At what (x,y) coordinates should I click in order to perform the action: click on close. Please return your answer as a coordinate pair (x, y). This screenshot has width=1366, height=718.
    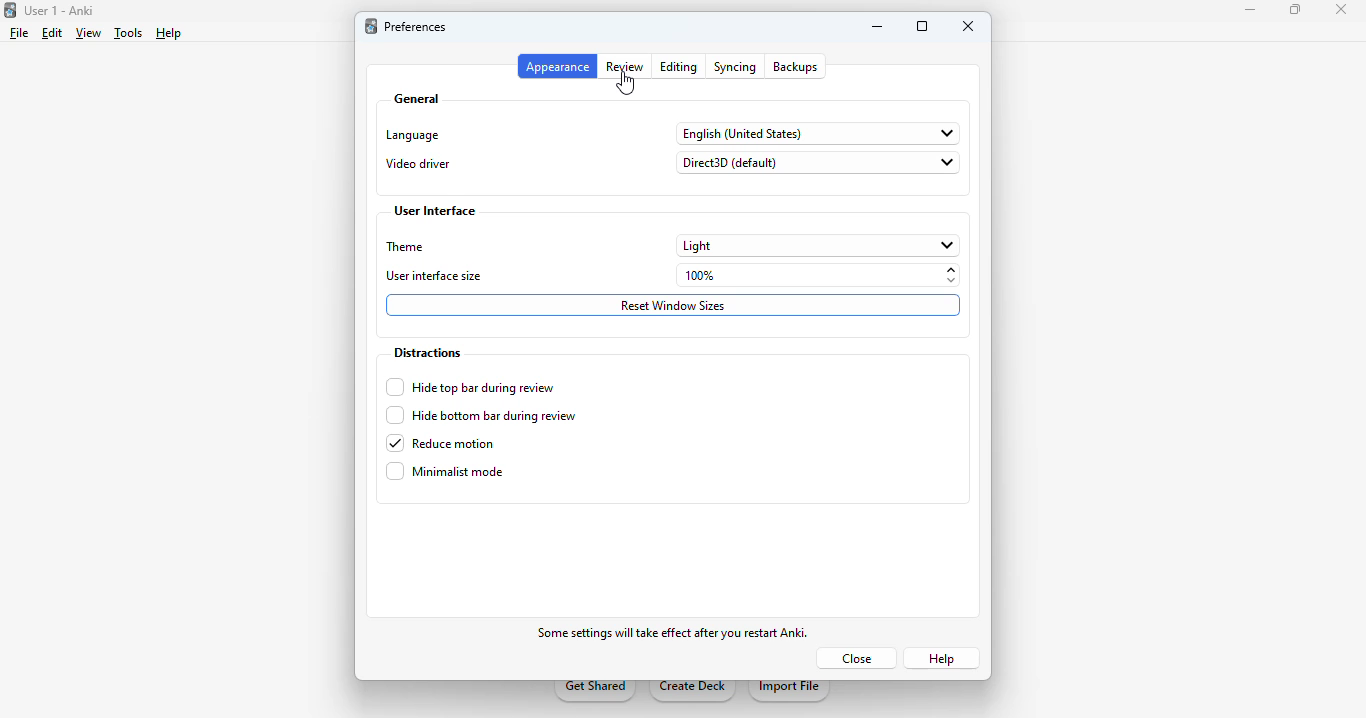
    Looking at the image, I should click on (968, 26).